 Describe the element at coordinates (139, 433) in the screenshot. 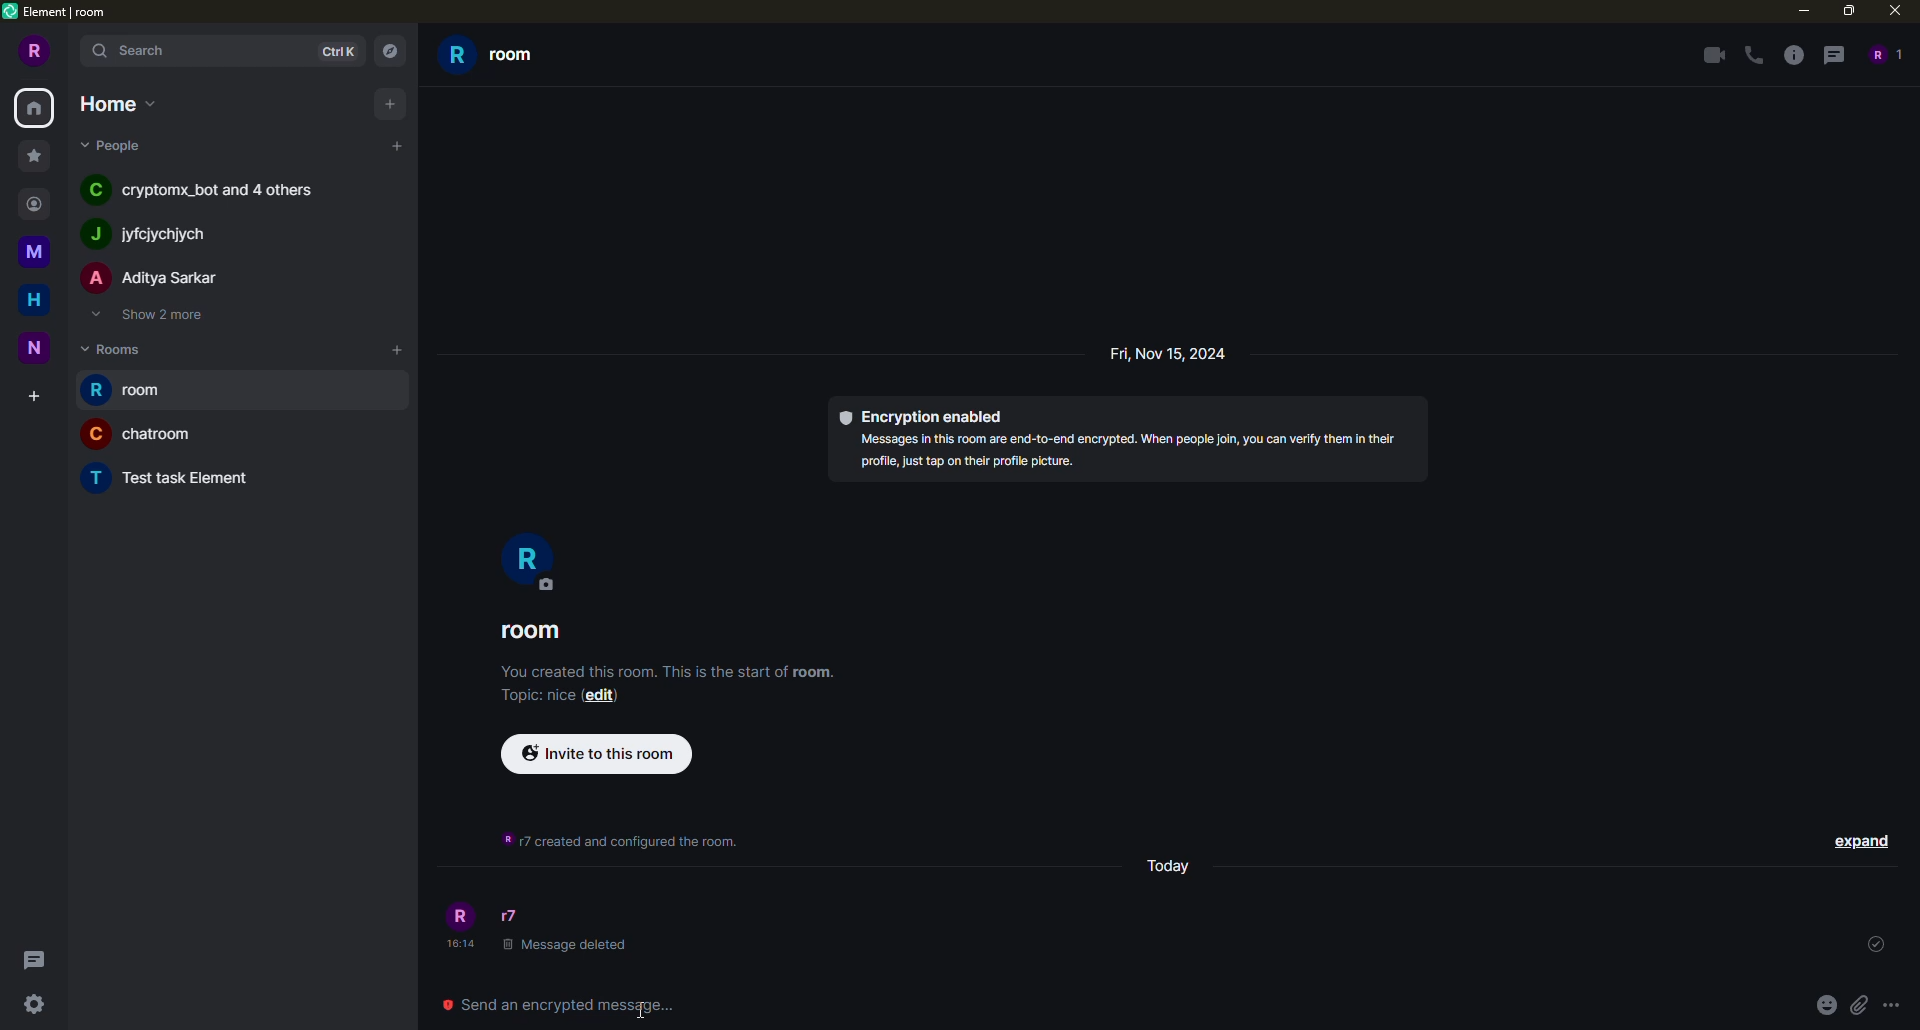

I see `room` at that location.